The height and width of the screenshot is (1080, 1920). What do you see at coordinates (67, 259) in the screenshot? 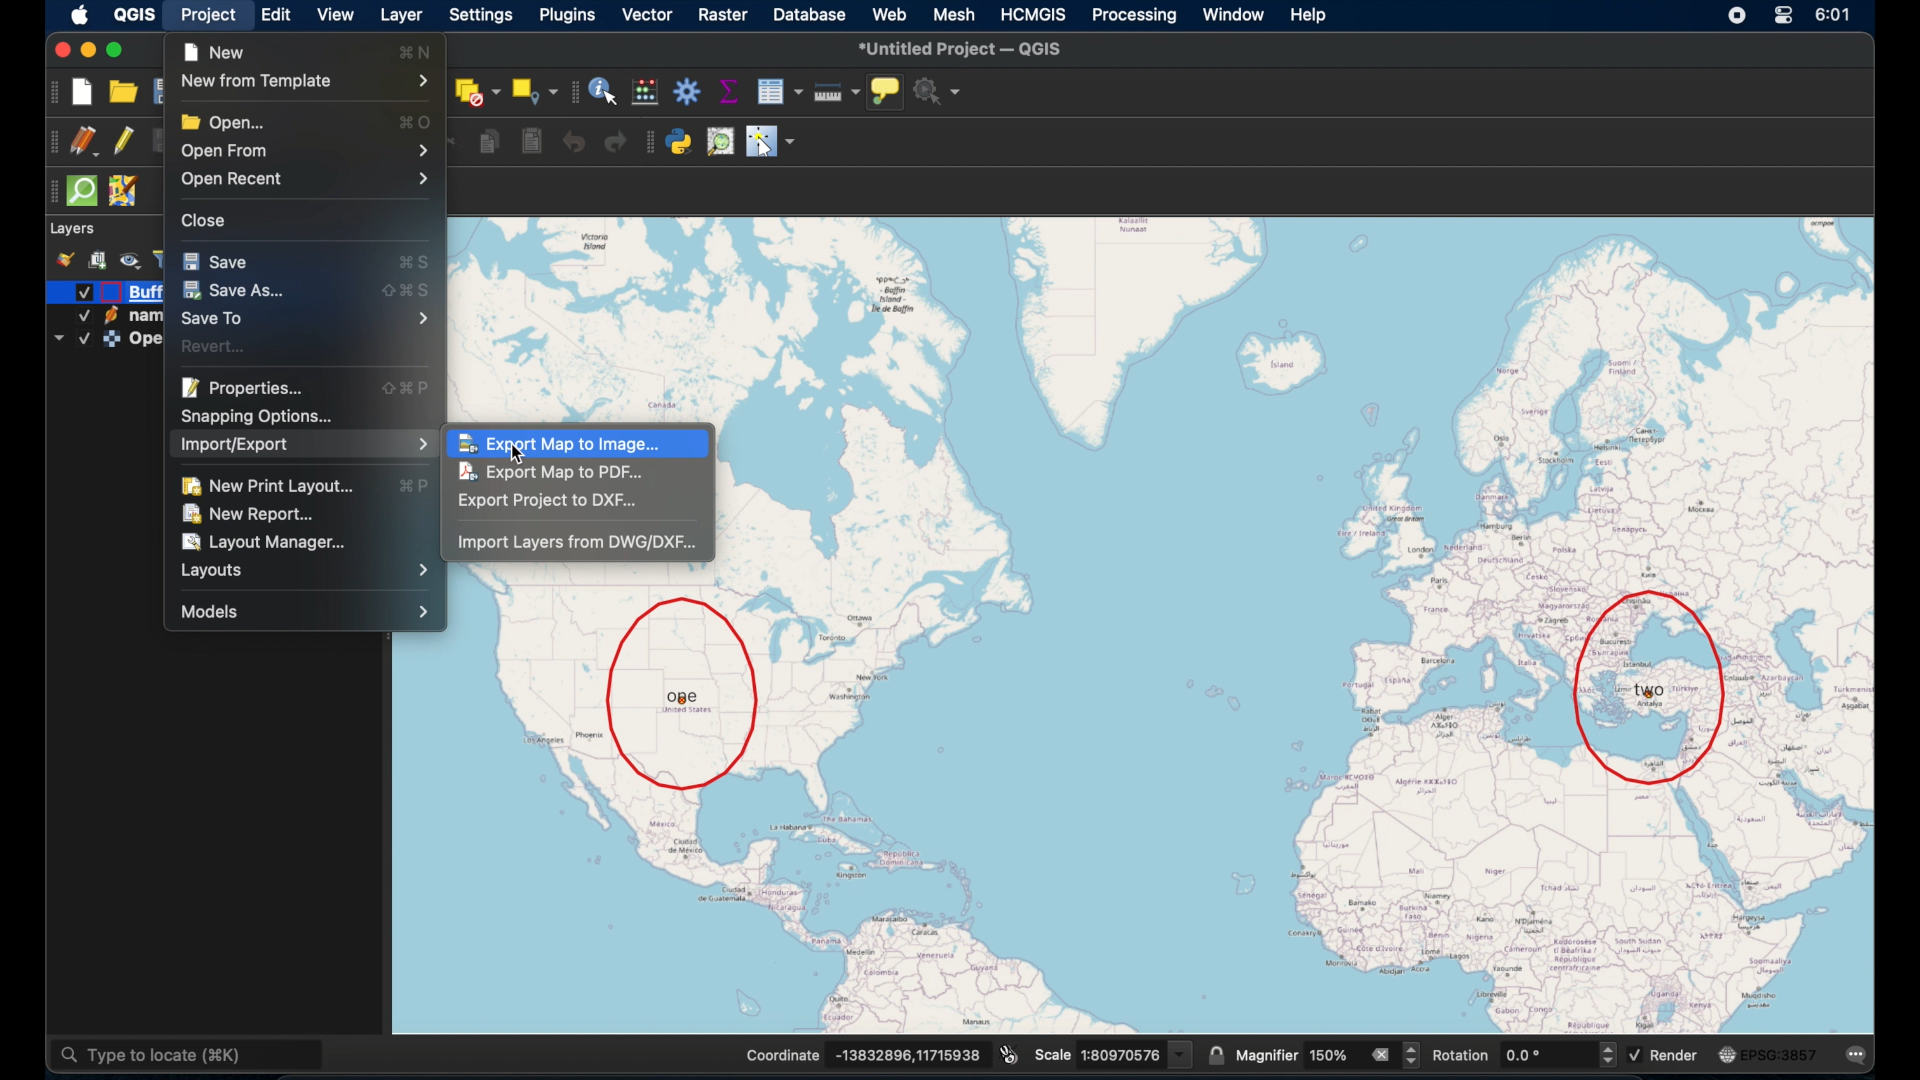
I see `style manager` at bounding box center [67, 259].